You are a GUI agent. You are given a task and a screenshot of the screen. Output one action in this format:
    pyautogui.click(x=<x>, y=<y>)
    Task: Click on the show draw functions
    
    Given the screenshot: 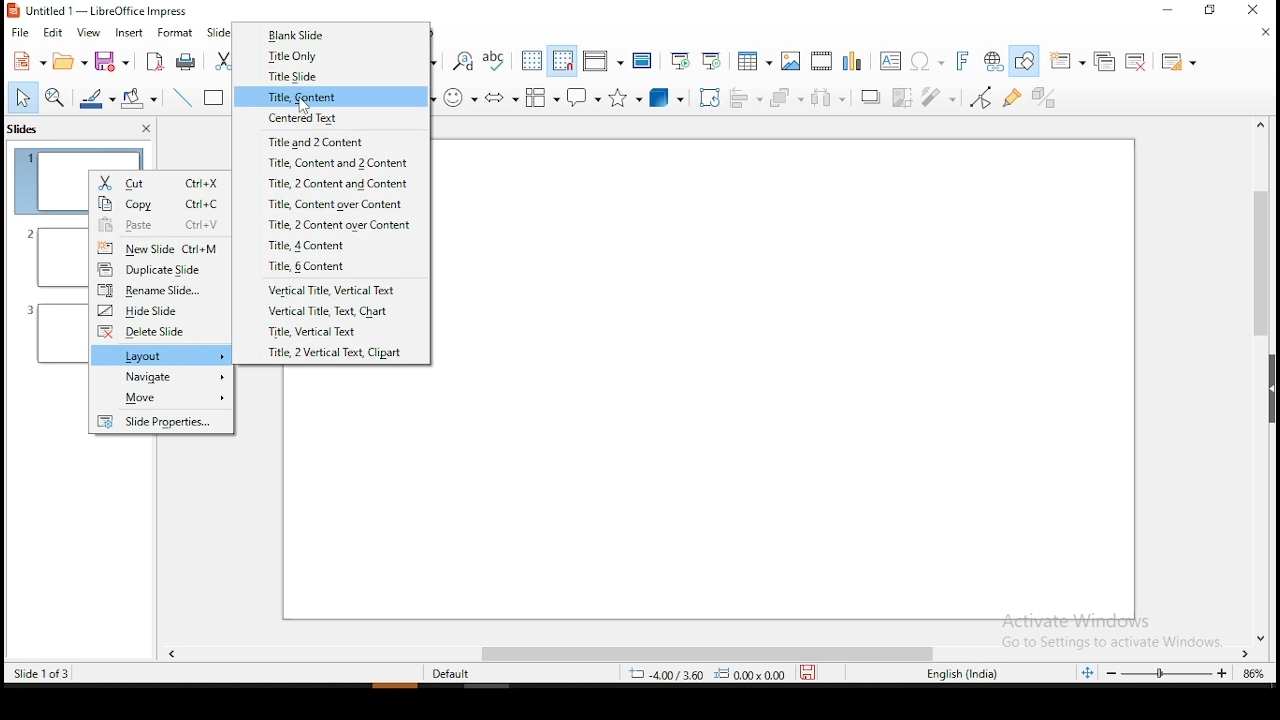 What is the action you would take?
    pyautogui.click(x=1024, y=61)
    